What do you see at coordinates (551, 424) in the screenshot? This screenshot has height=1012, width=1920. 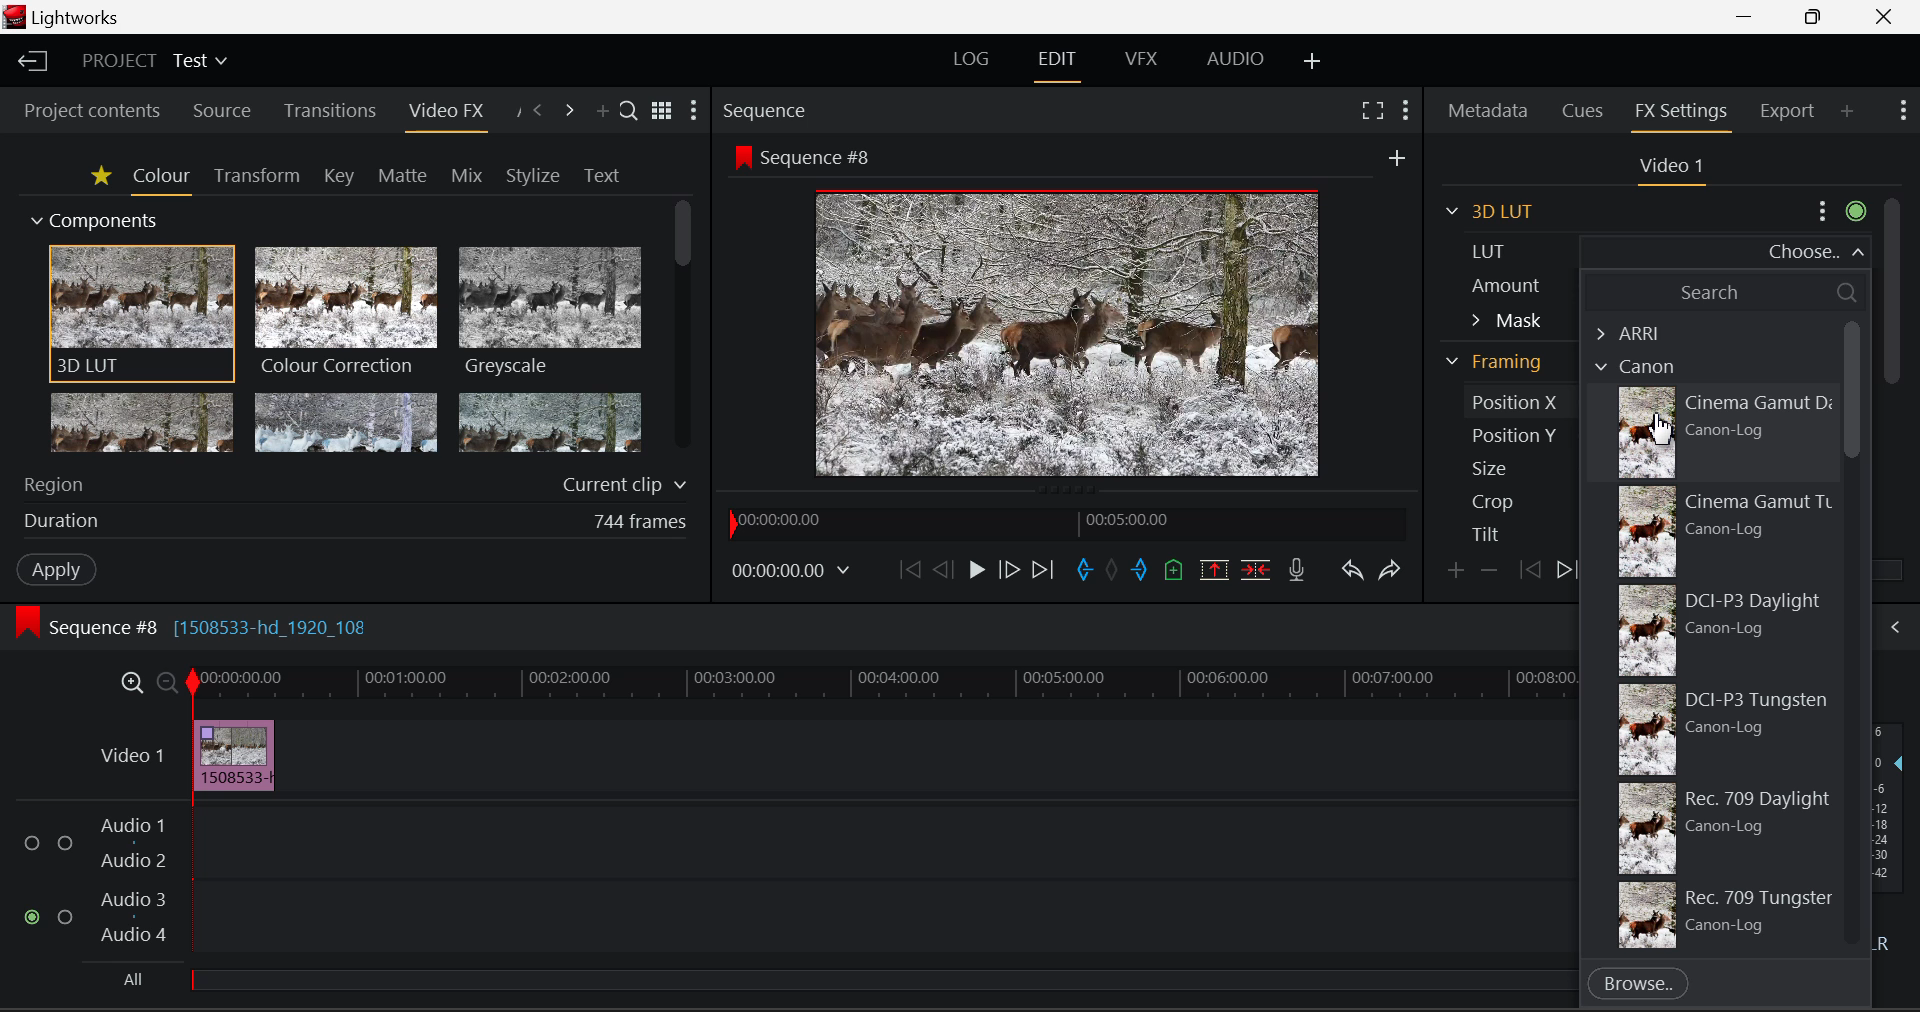 I see `Posterize` at bounding box center [551, 424].